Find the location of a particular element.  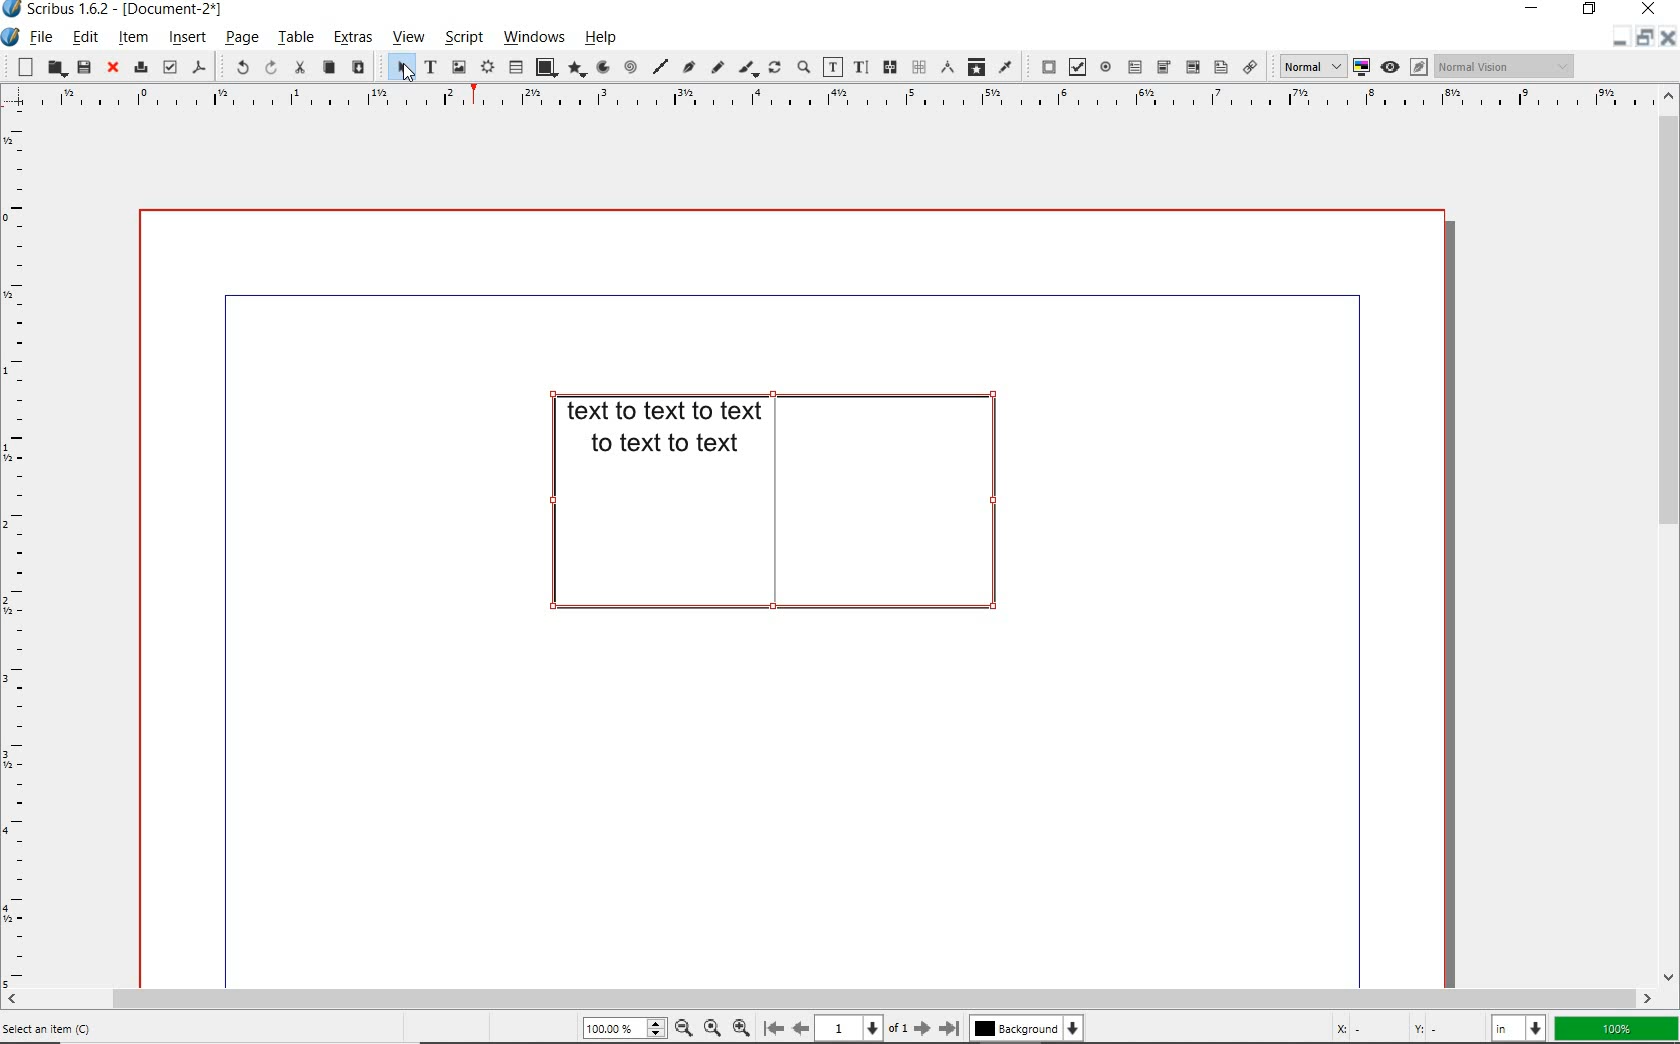

scrollbar is located at coordinates (1670, 537).